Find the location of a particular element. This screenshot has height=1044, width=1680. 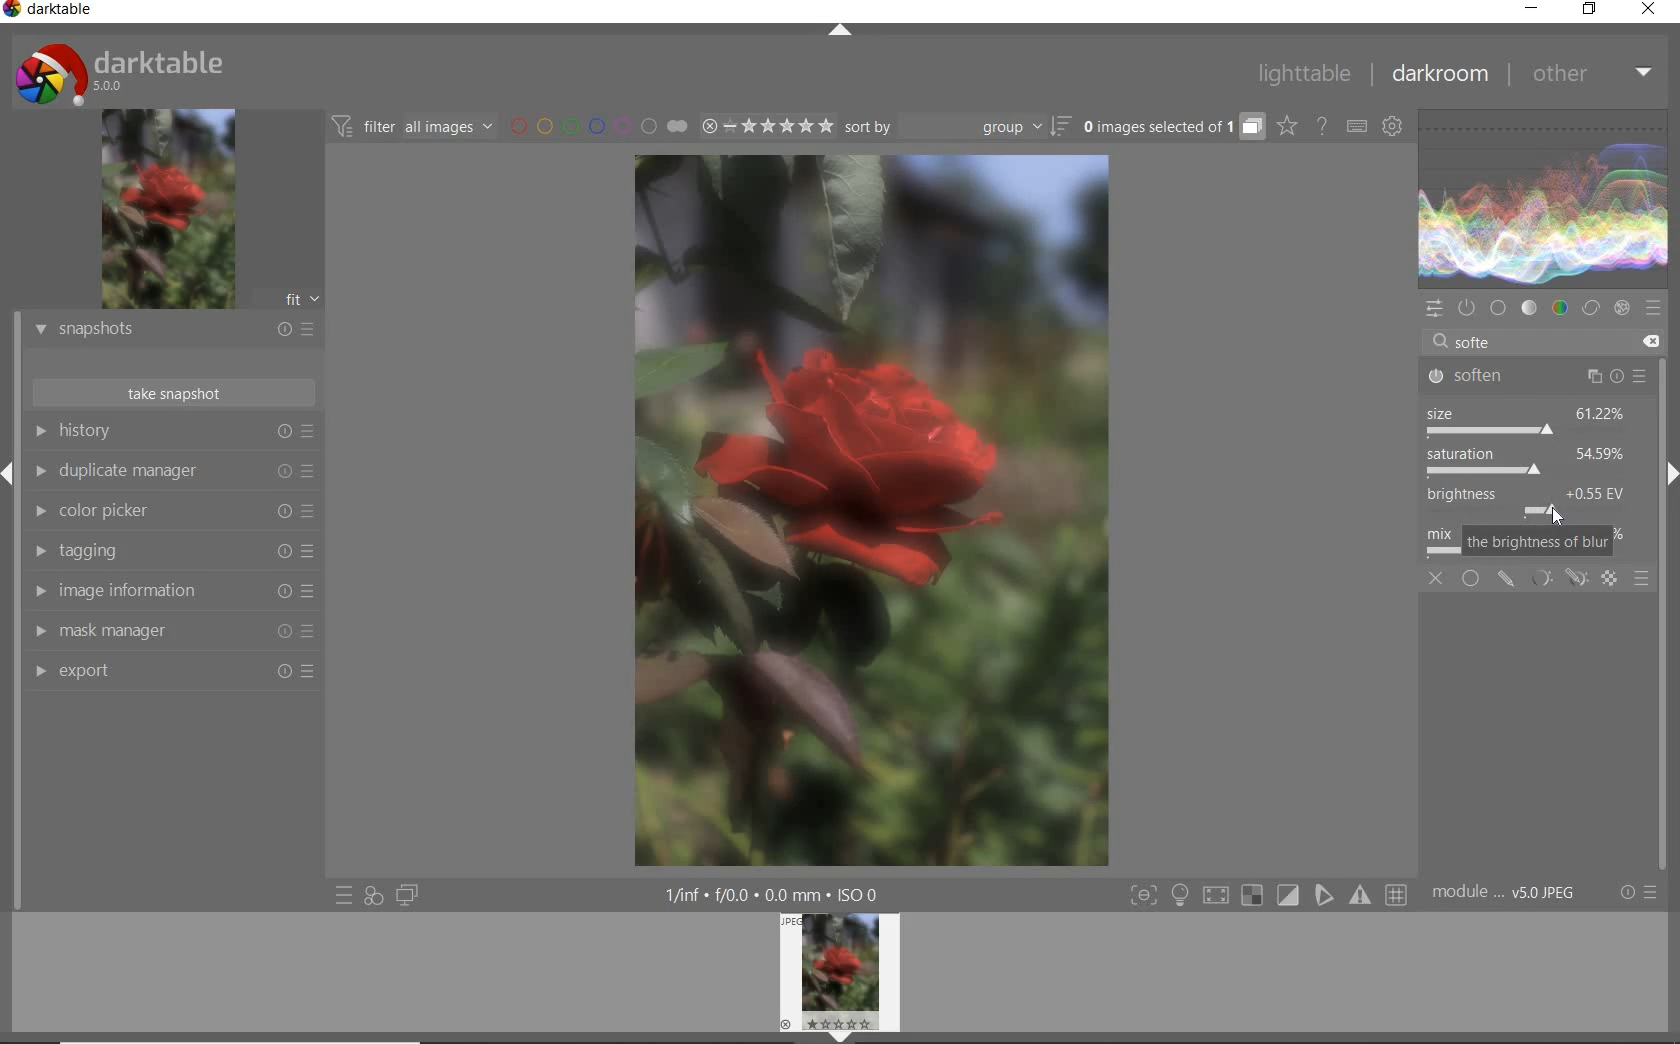

range ratings for selected images is located at coordinates (767, 126).